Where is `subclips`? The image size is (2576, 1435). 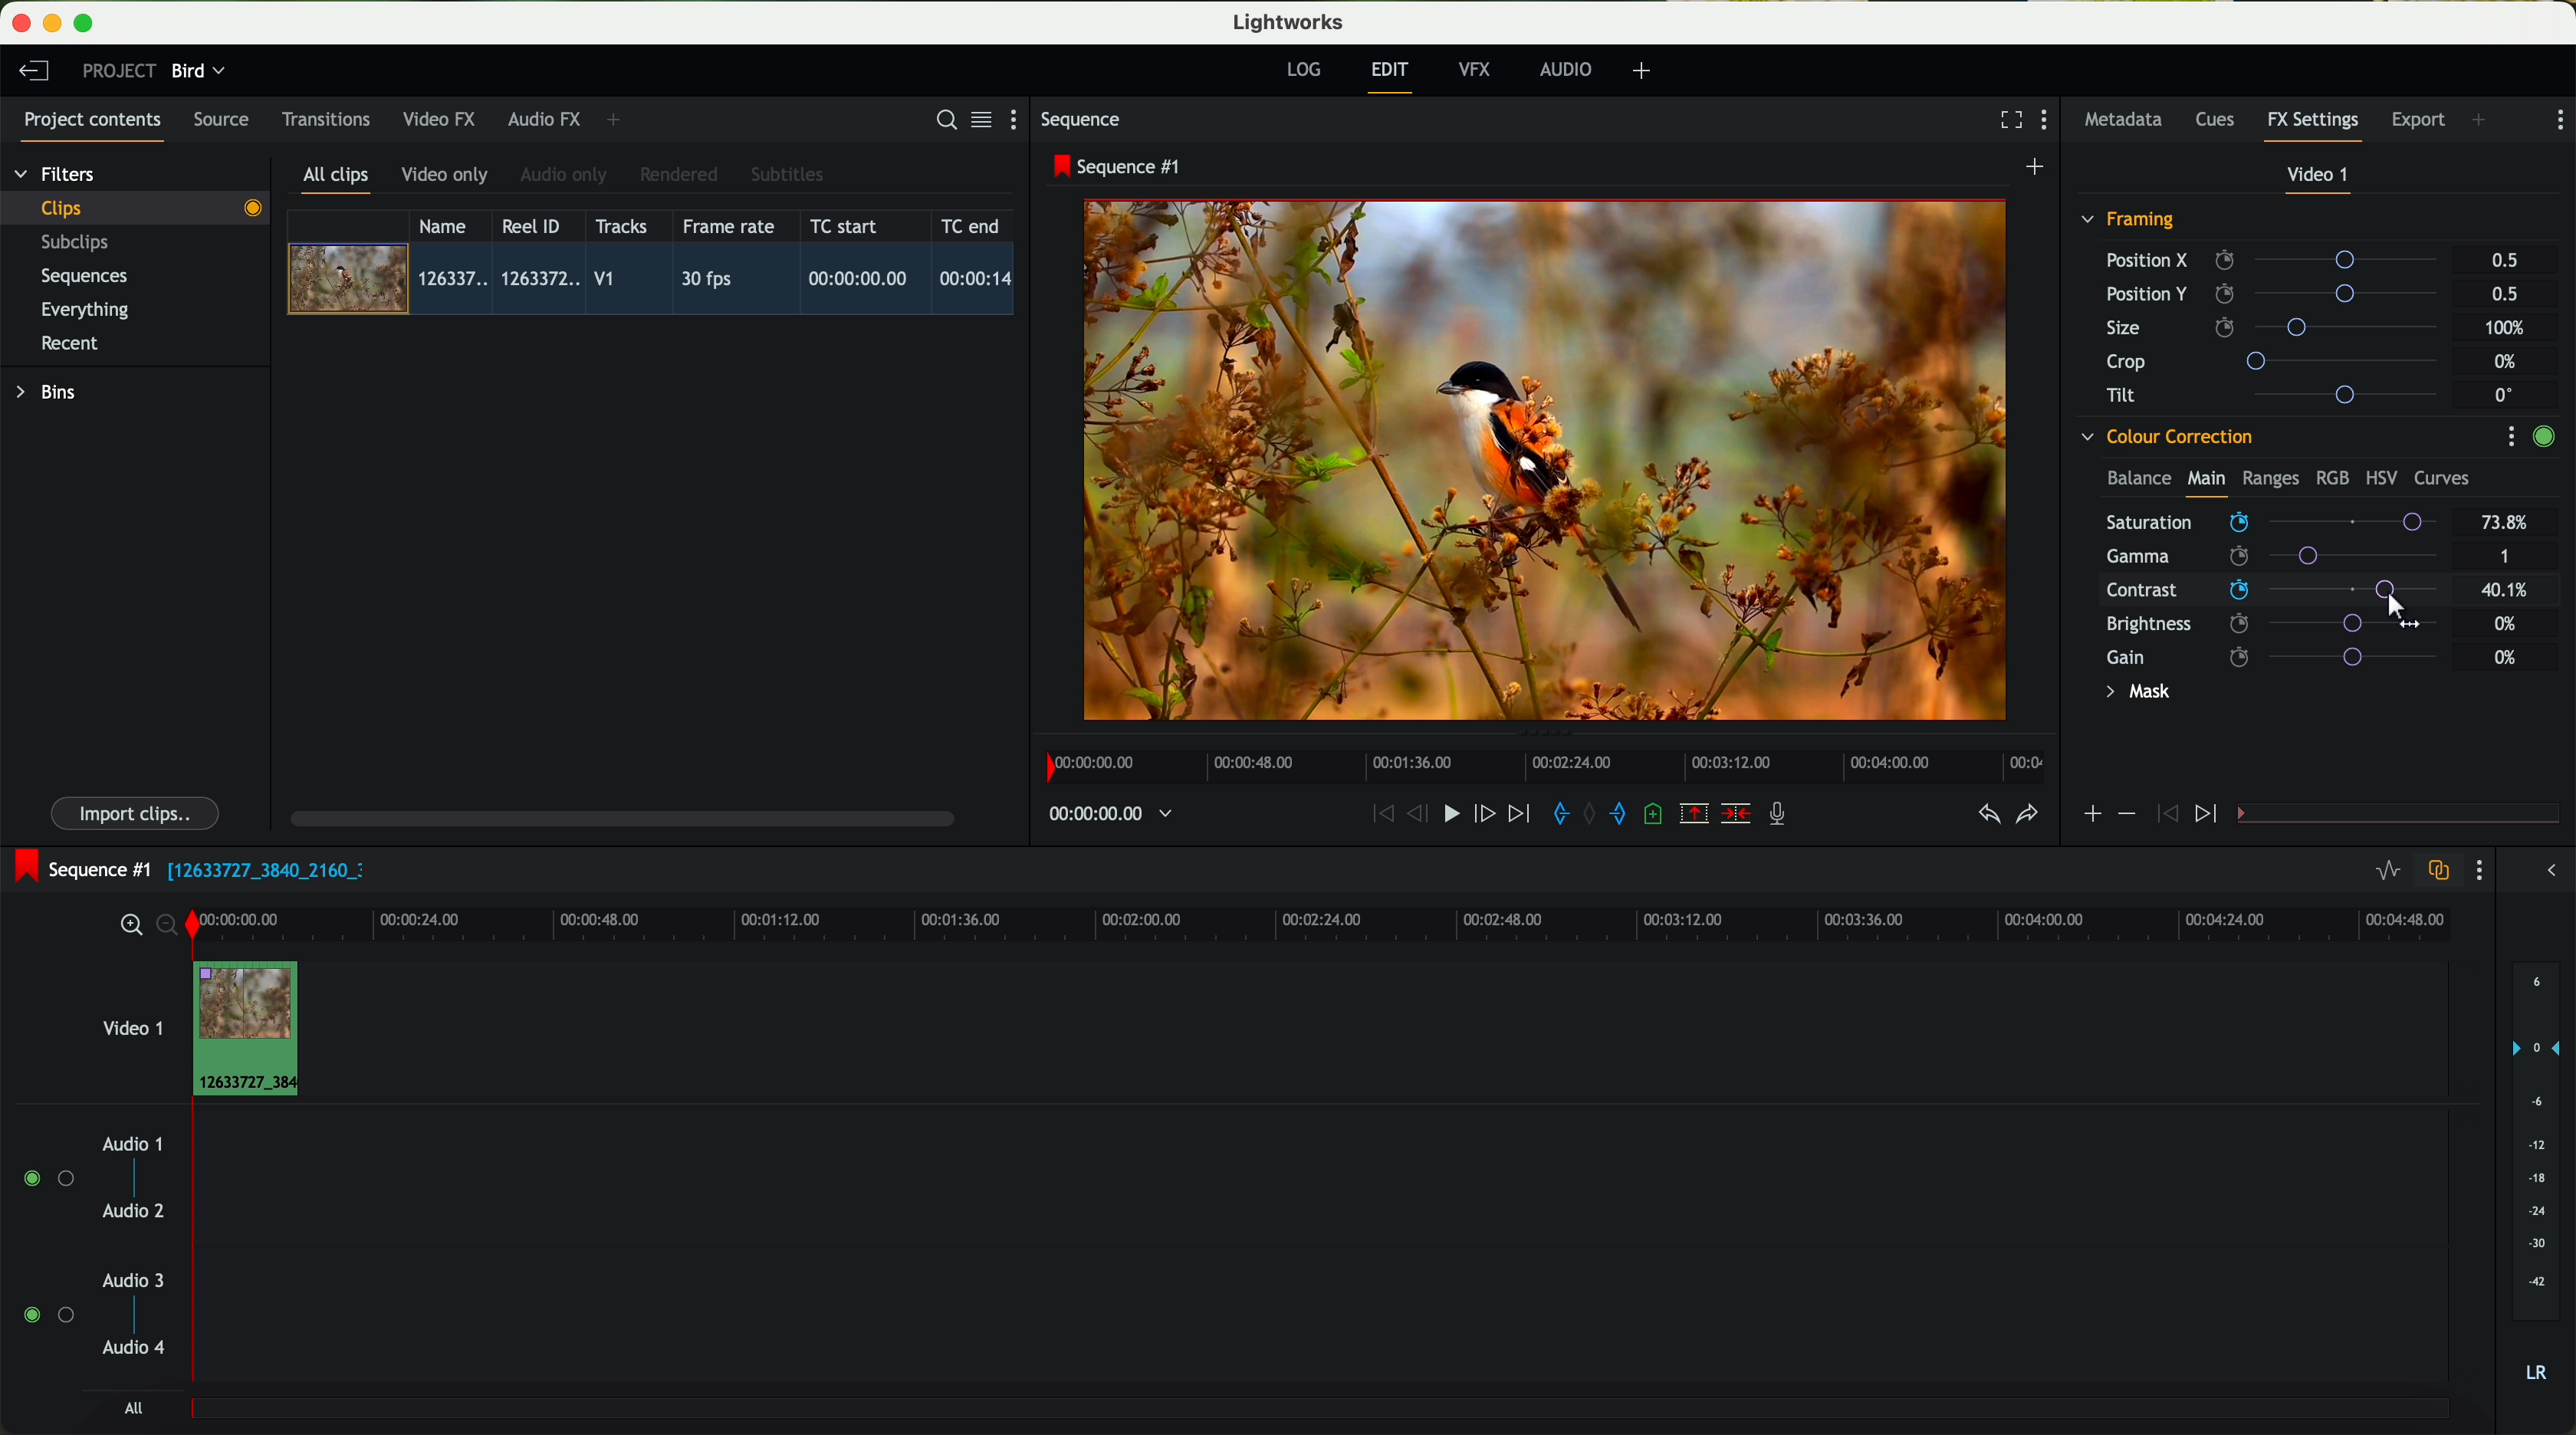 subclips is located at coordinates (80, 244).